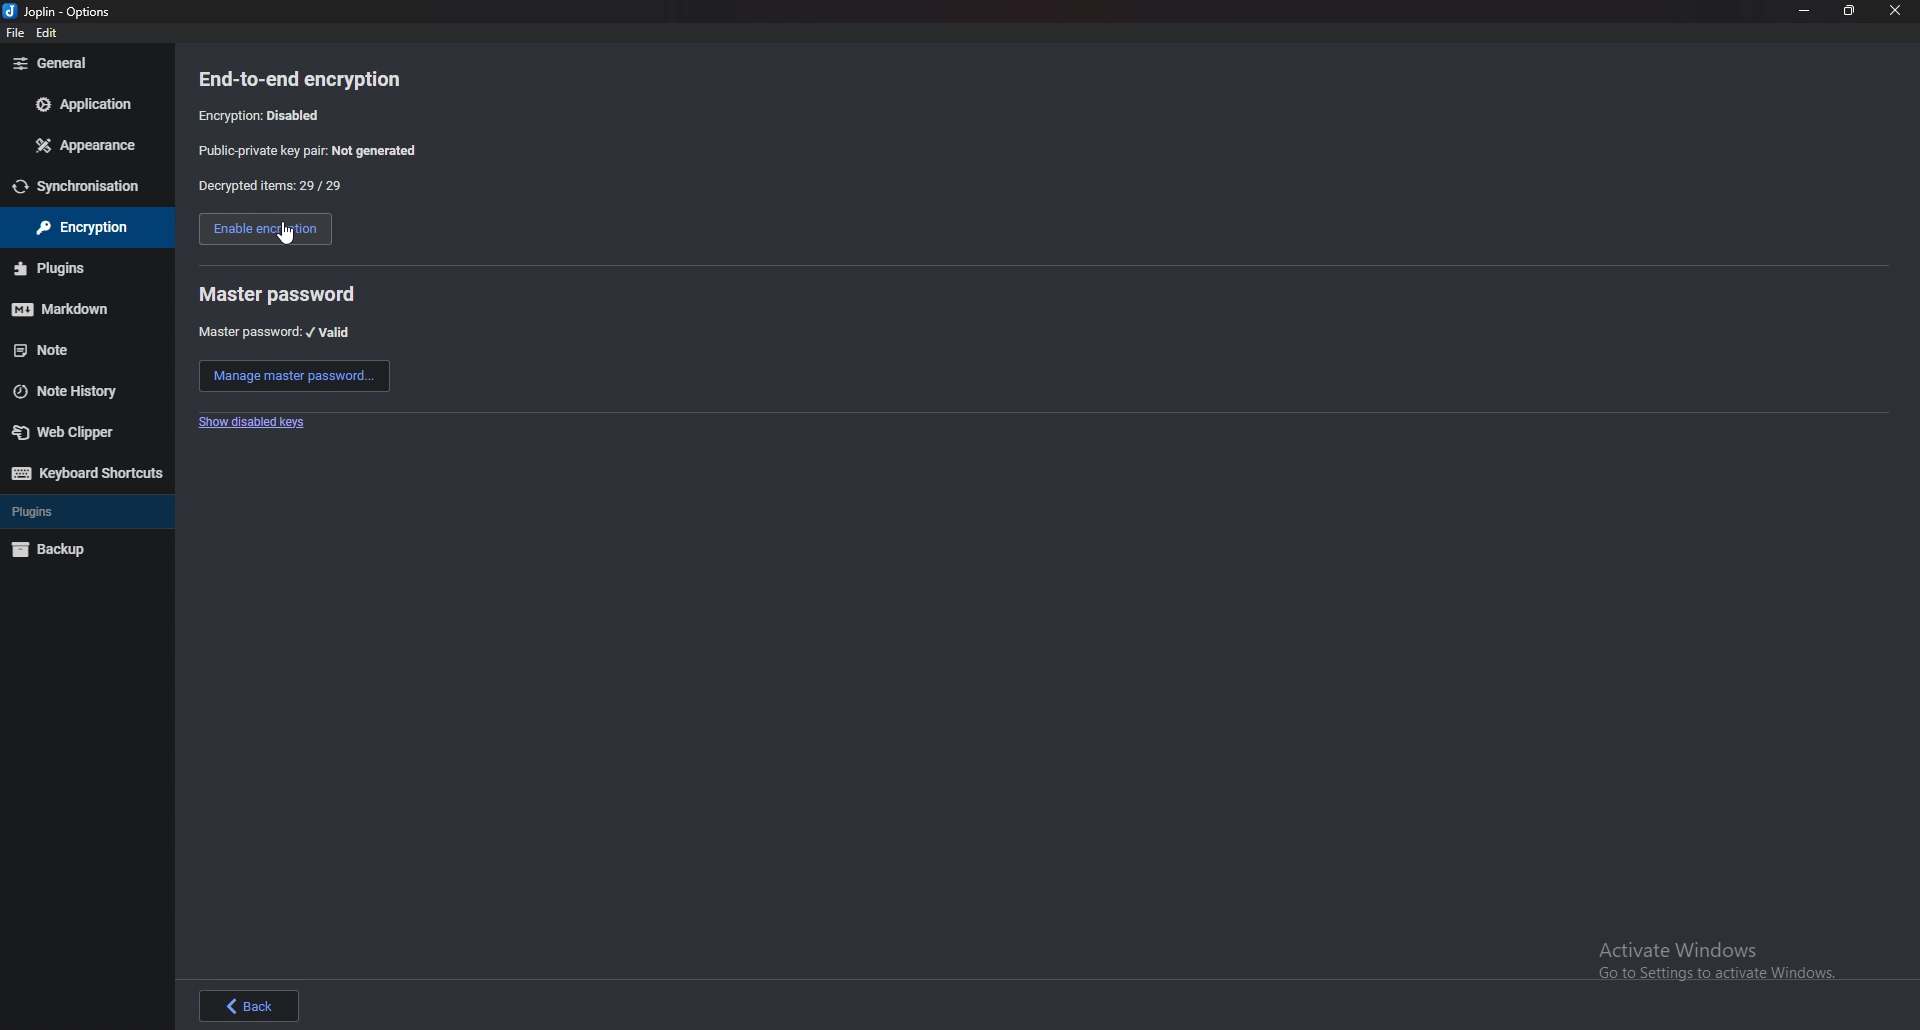 This screenshot has height=1030, width=1920. What do you see at coordinates (56, 552) in the screenshot?
I see `` at bounding box center [56, 552].